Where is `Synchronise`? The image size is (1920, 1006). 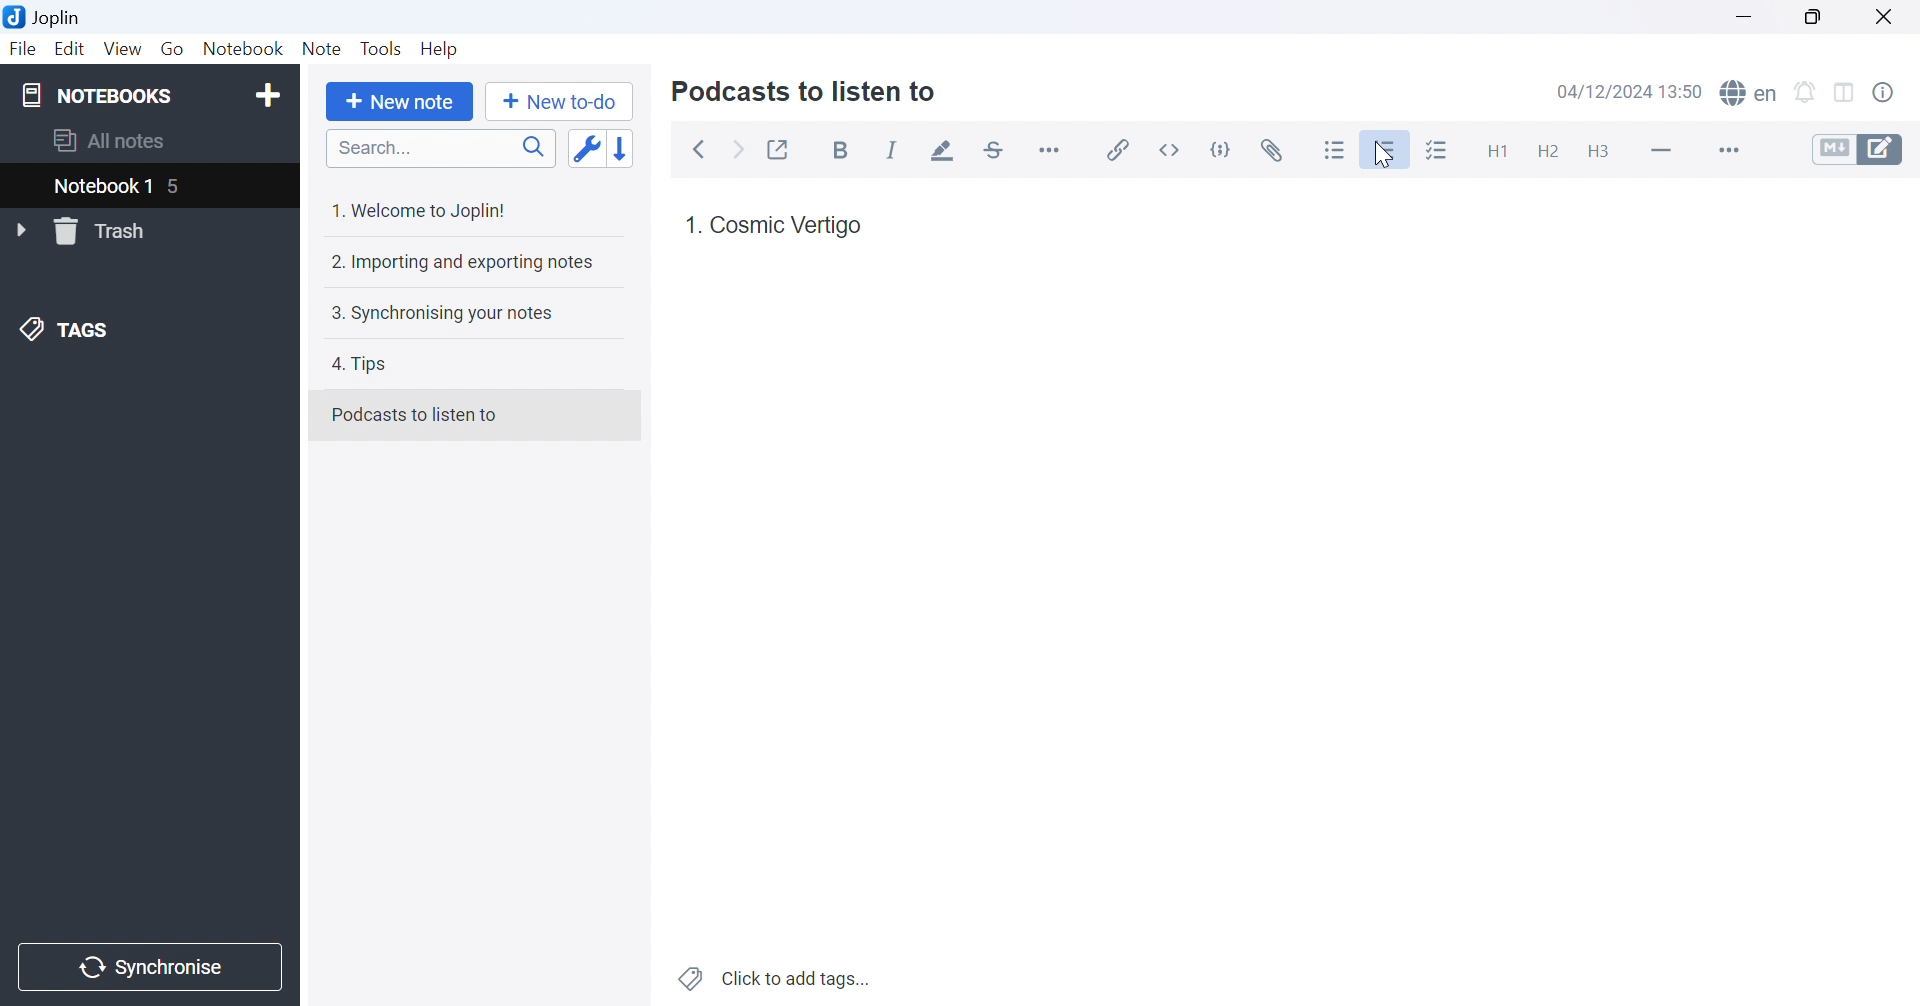 Synchronise is located at coordinates (153, 968).